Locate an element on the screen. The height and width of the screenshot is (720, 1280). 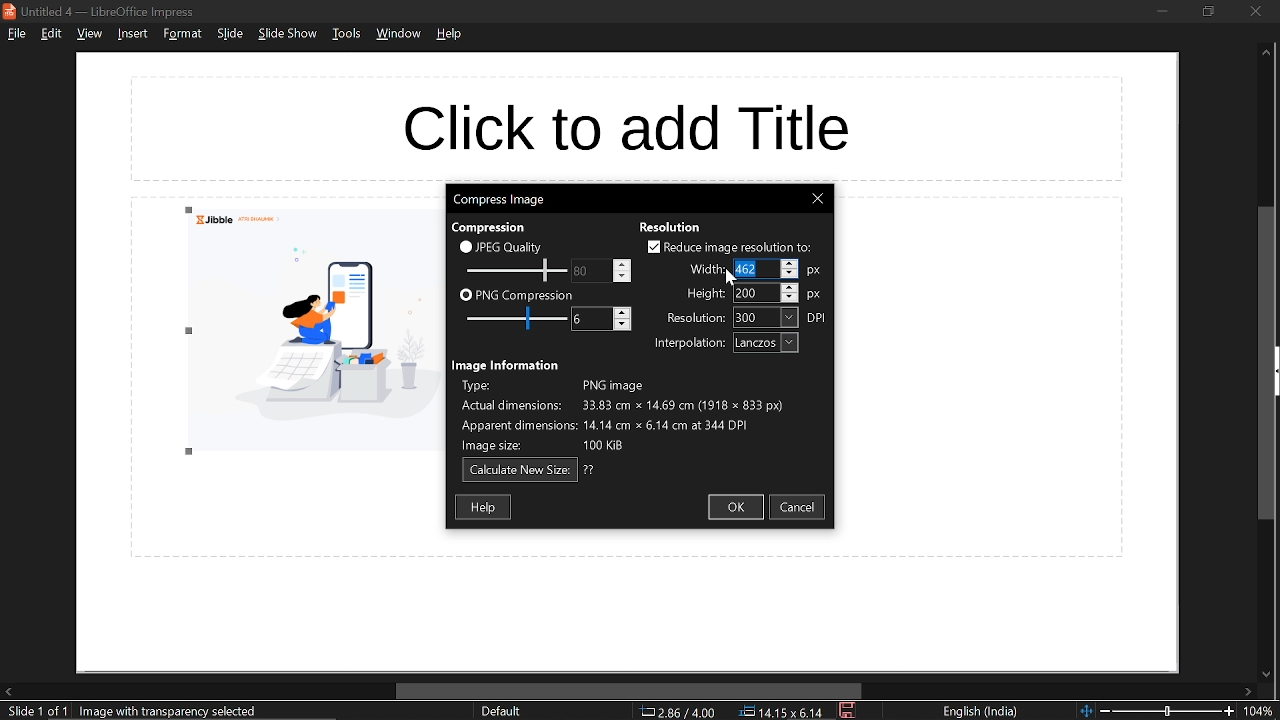
view is located at coordinates (89, 35).